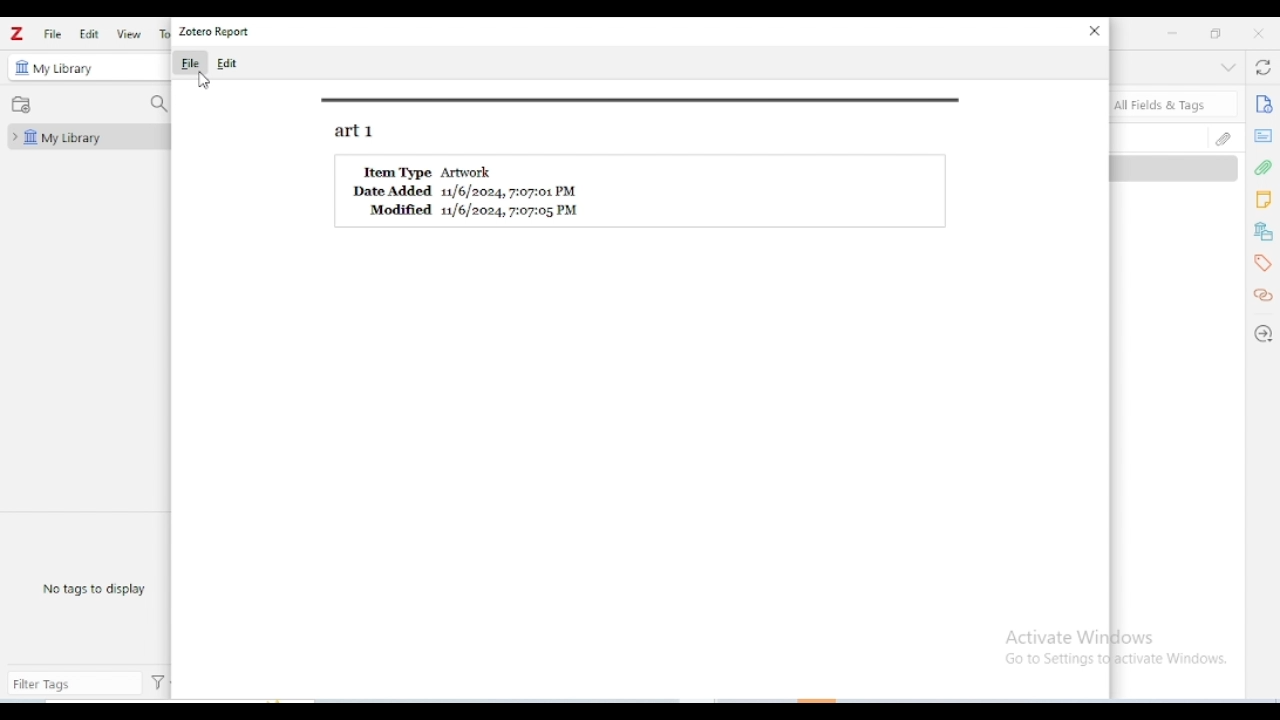 The image size is (1280, 720). What do you see at coordinates (1258, 33) in the screenshot?
I see `close` at bounding box center [1258, 33].